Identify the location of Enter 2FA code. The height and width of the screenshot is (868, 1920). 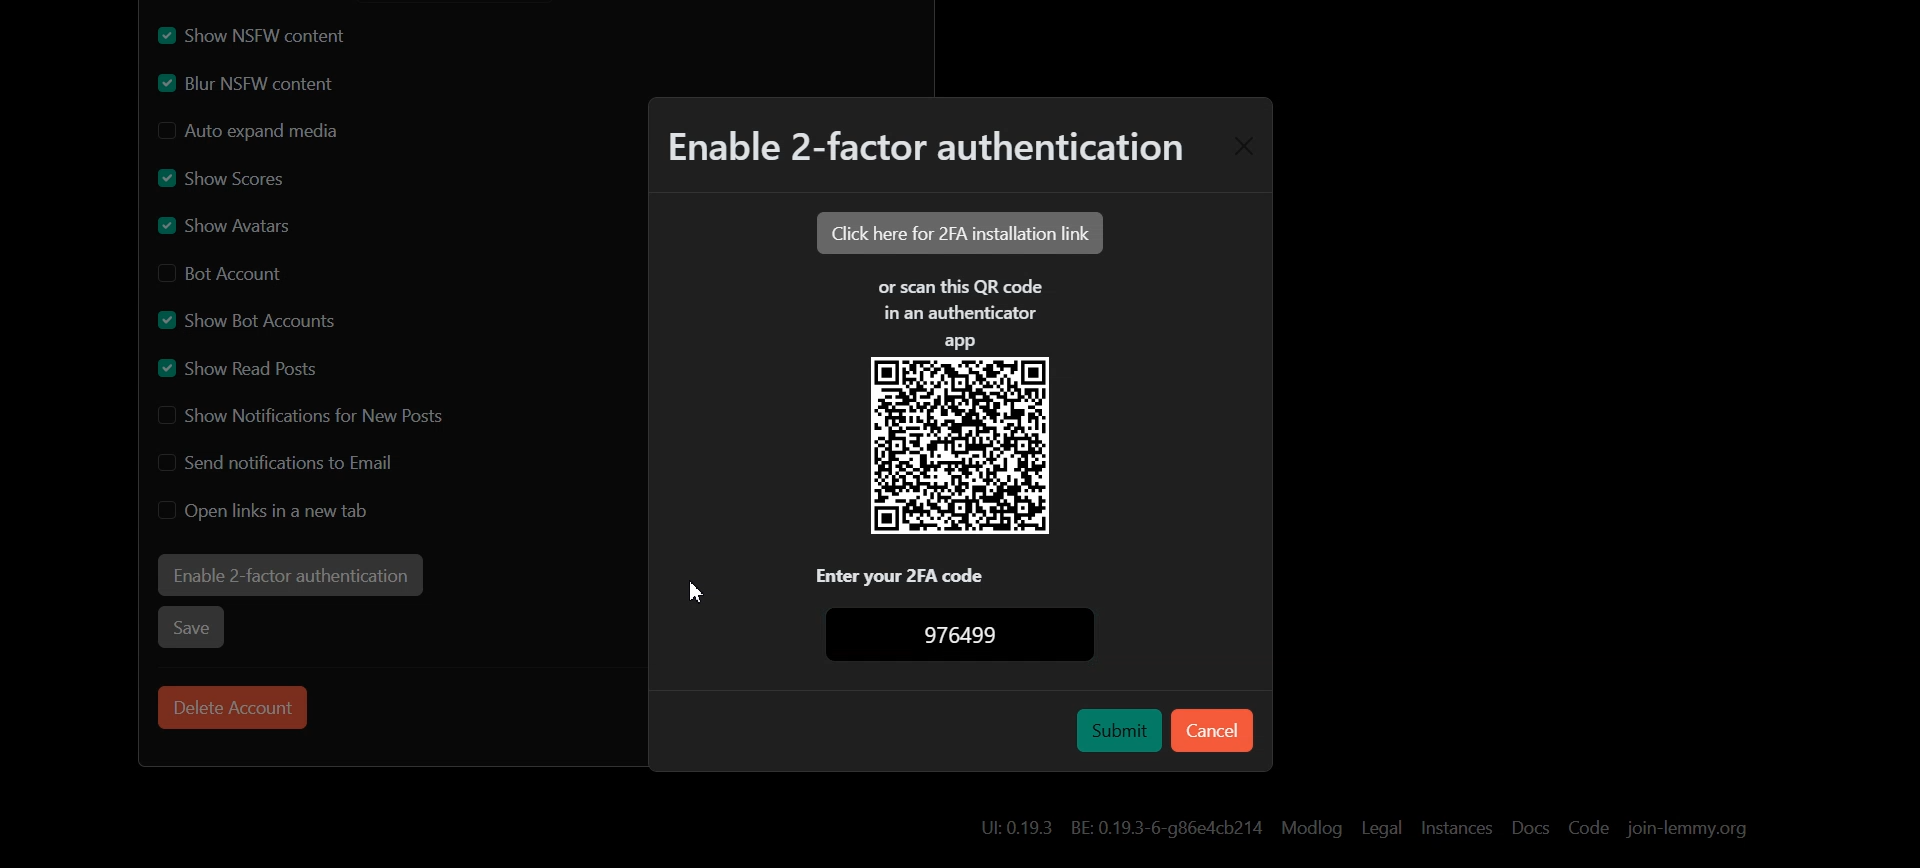
(962, 574).